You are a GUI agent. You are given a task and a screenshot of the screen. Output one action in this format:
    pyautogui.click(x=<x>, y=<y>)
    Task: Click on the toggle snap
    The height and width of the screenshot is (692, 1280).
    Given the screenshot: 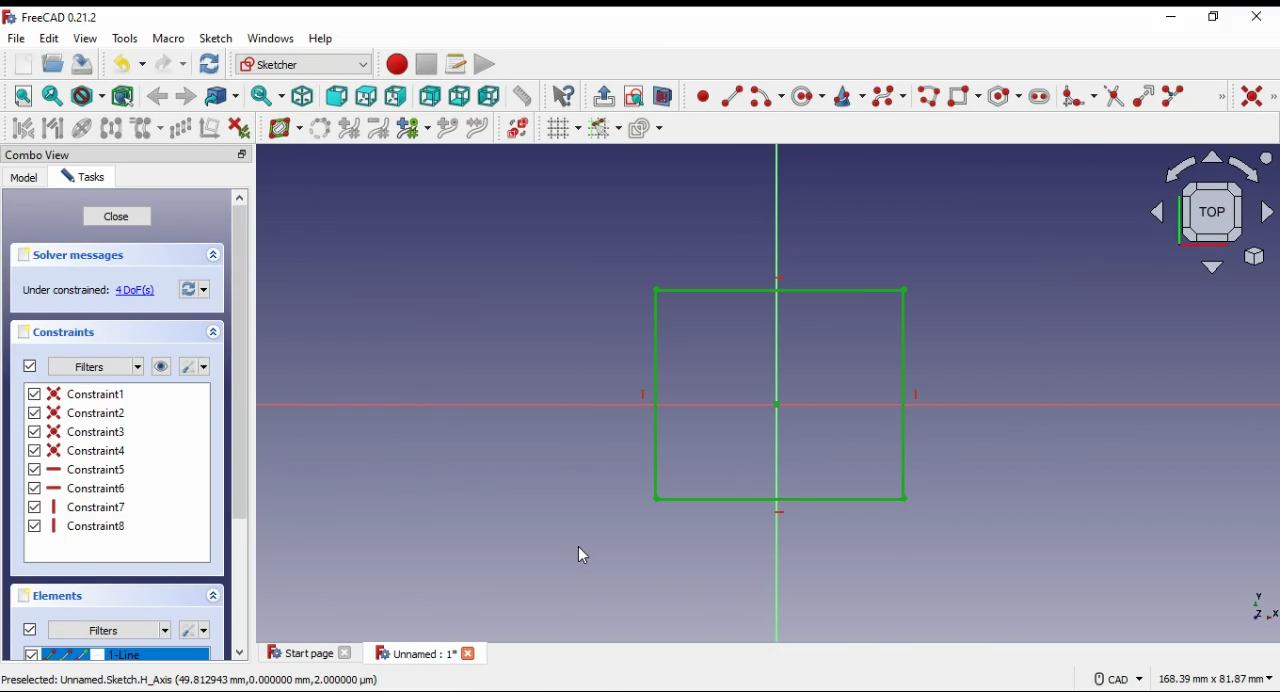 What is the action you would take?
    pyautogui.click(x=606, y=128)
    